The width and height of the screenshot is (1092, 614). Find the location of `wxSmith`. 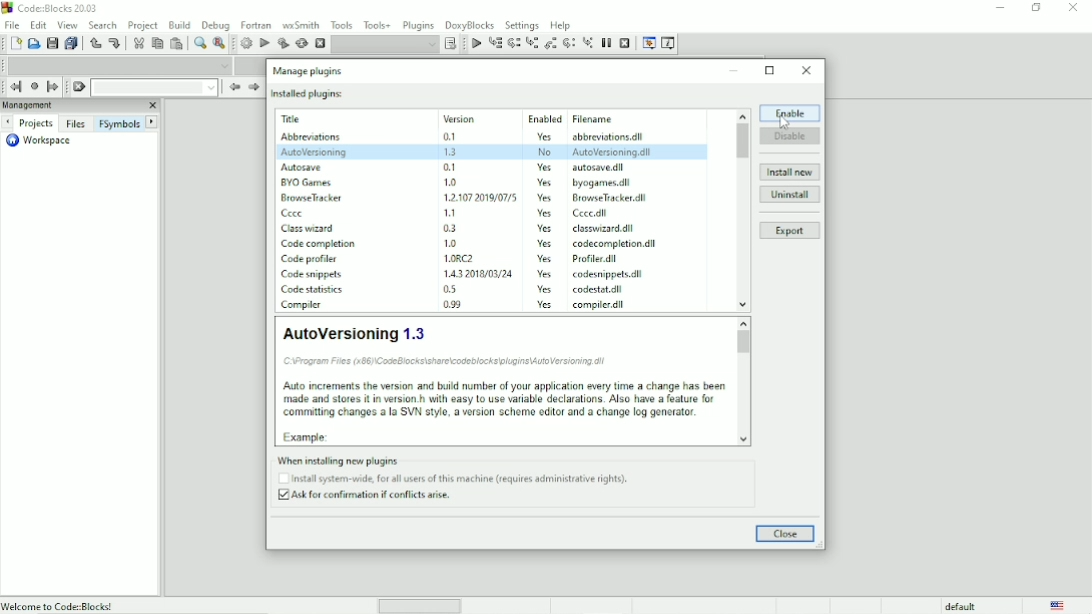

wxSmith is located at coordinates (301, 25).